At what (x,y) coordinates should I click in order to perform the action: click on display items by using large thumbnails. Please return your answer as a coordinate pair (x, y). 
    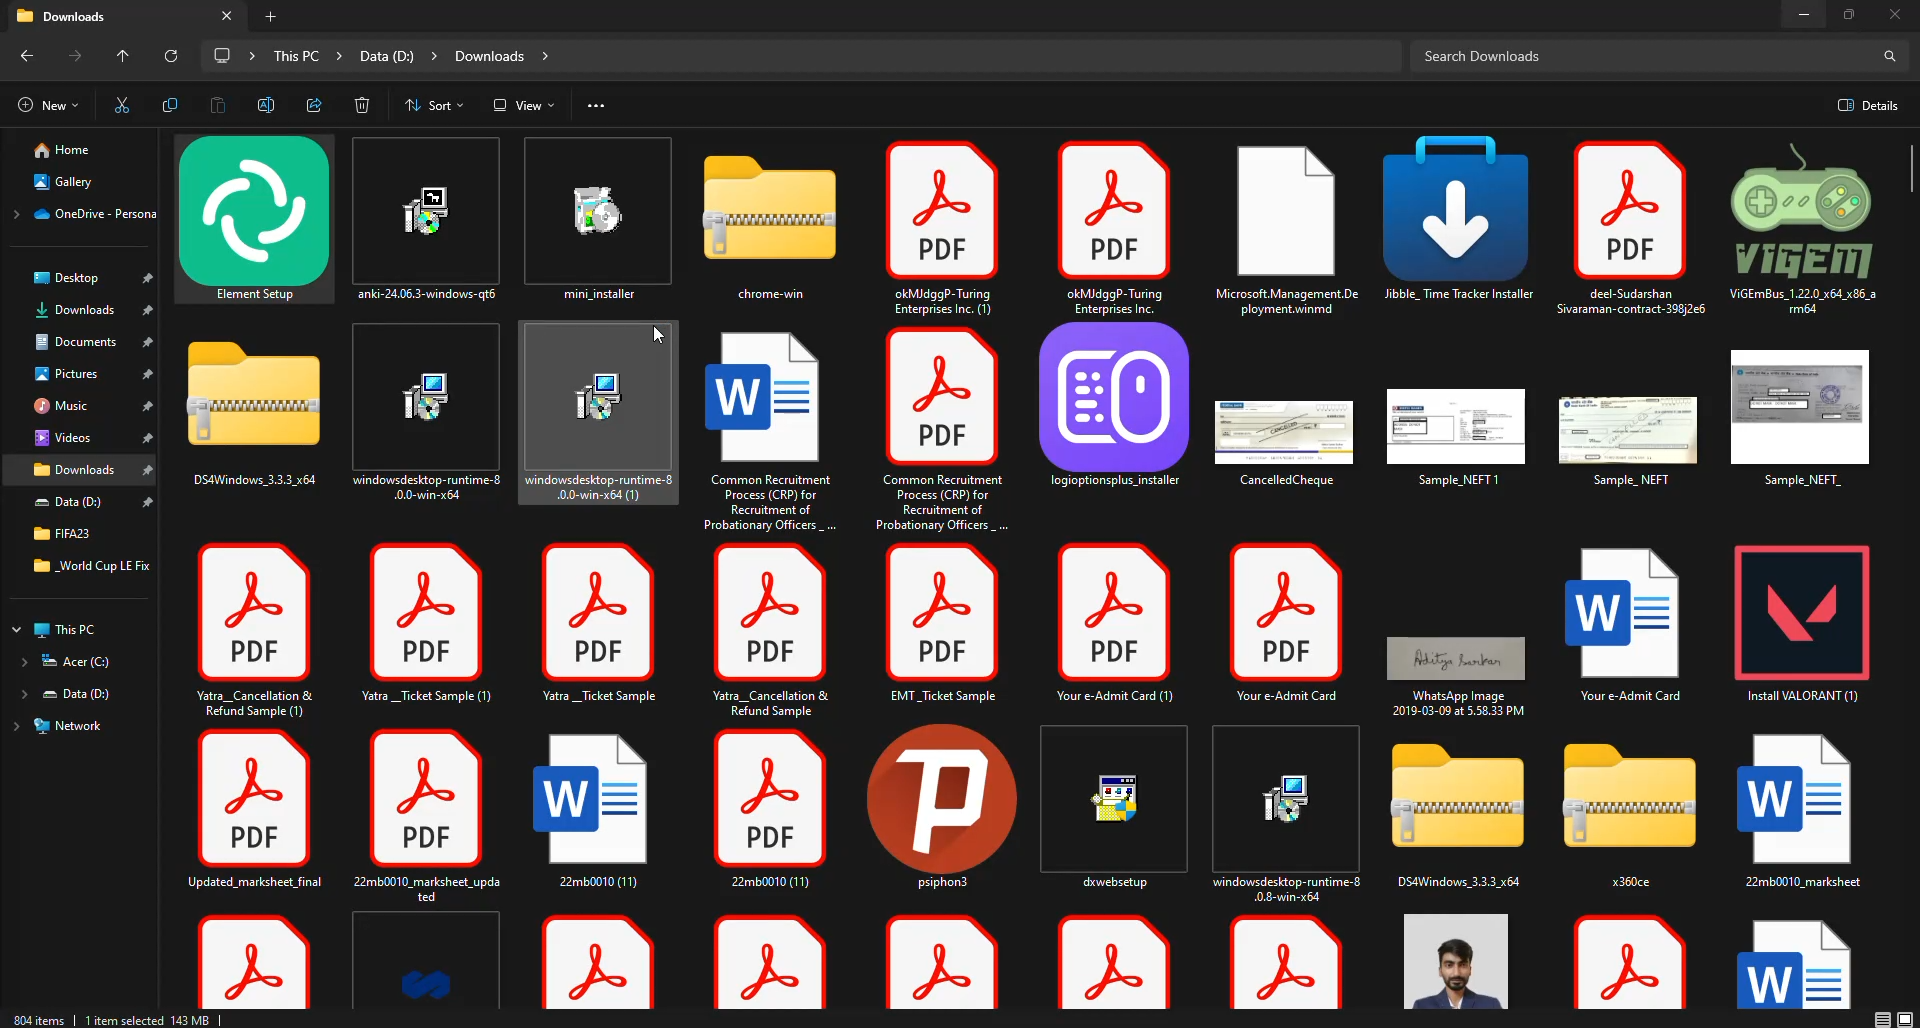
    Looking at the image, I should click on (4942, 2636).